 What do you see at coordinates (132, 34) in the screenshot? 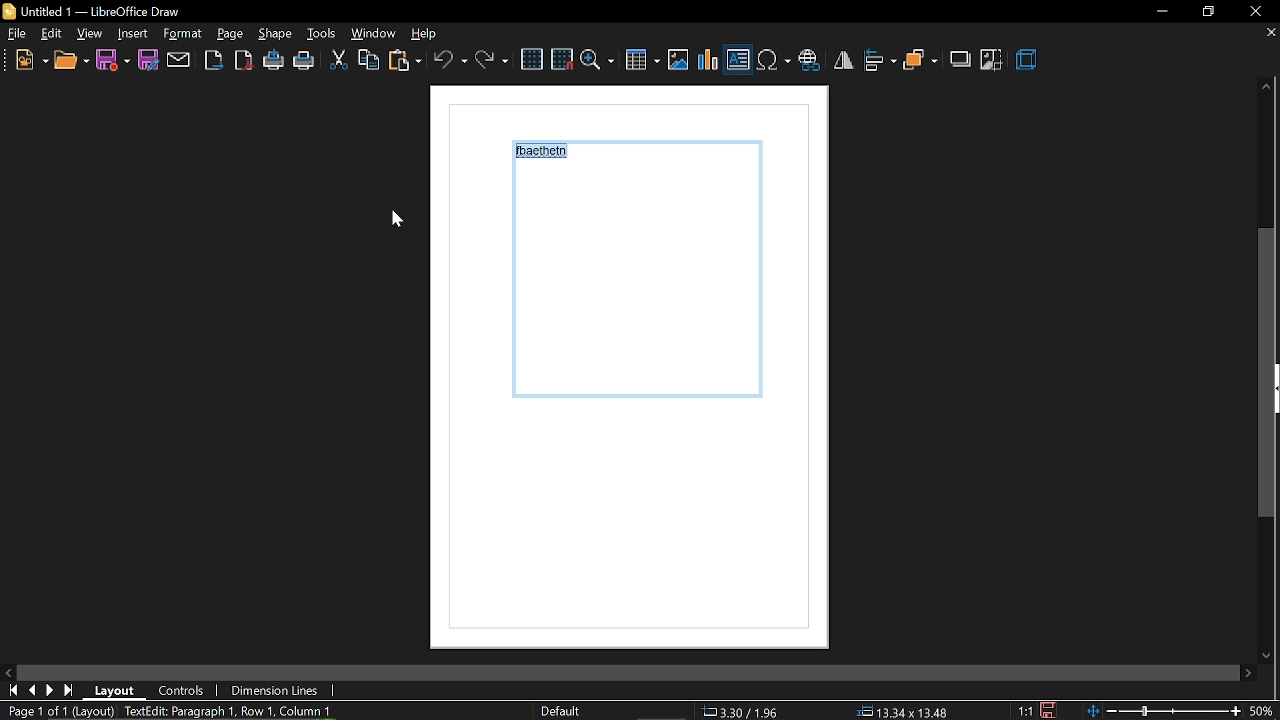
I see `shape` at bounding box center [132, 34].